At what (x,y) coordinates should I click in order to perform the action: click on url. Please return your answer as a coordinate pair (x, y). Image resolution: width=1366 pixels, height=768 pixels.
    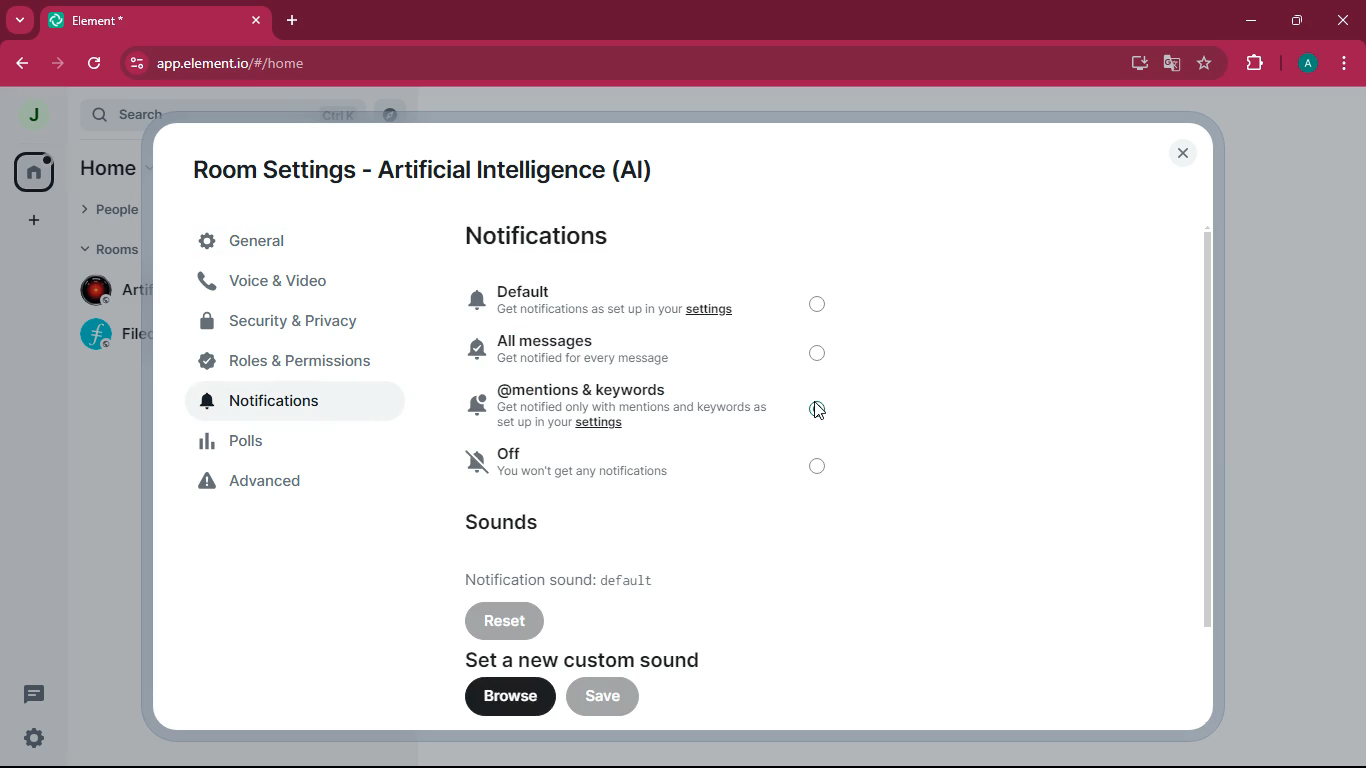
    Looking at the image, I should click on (316, 64).